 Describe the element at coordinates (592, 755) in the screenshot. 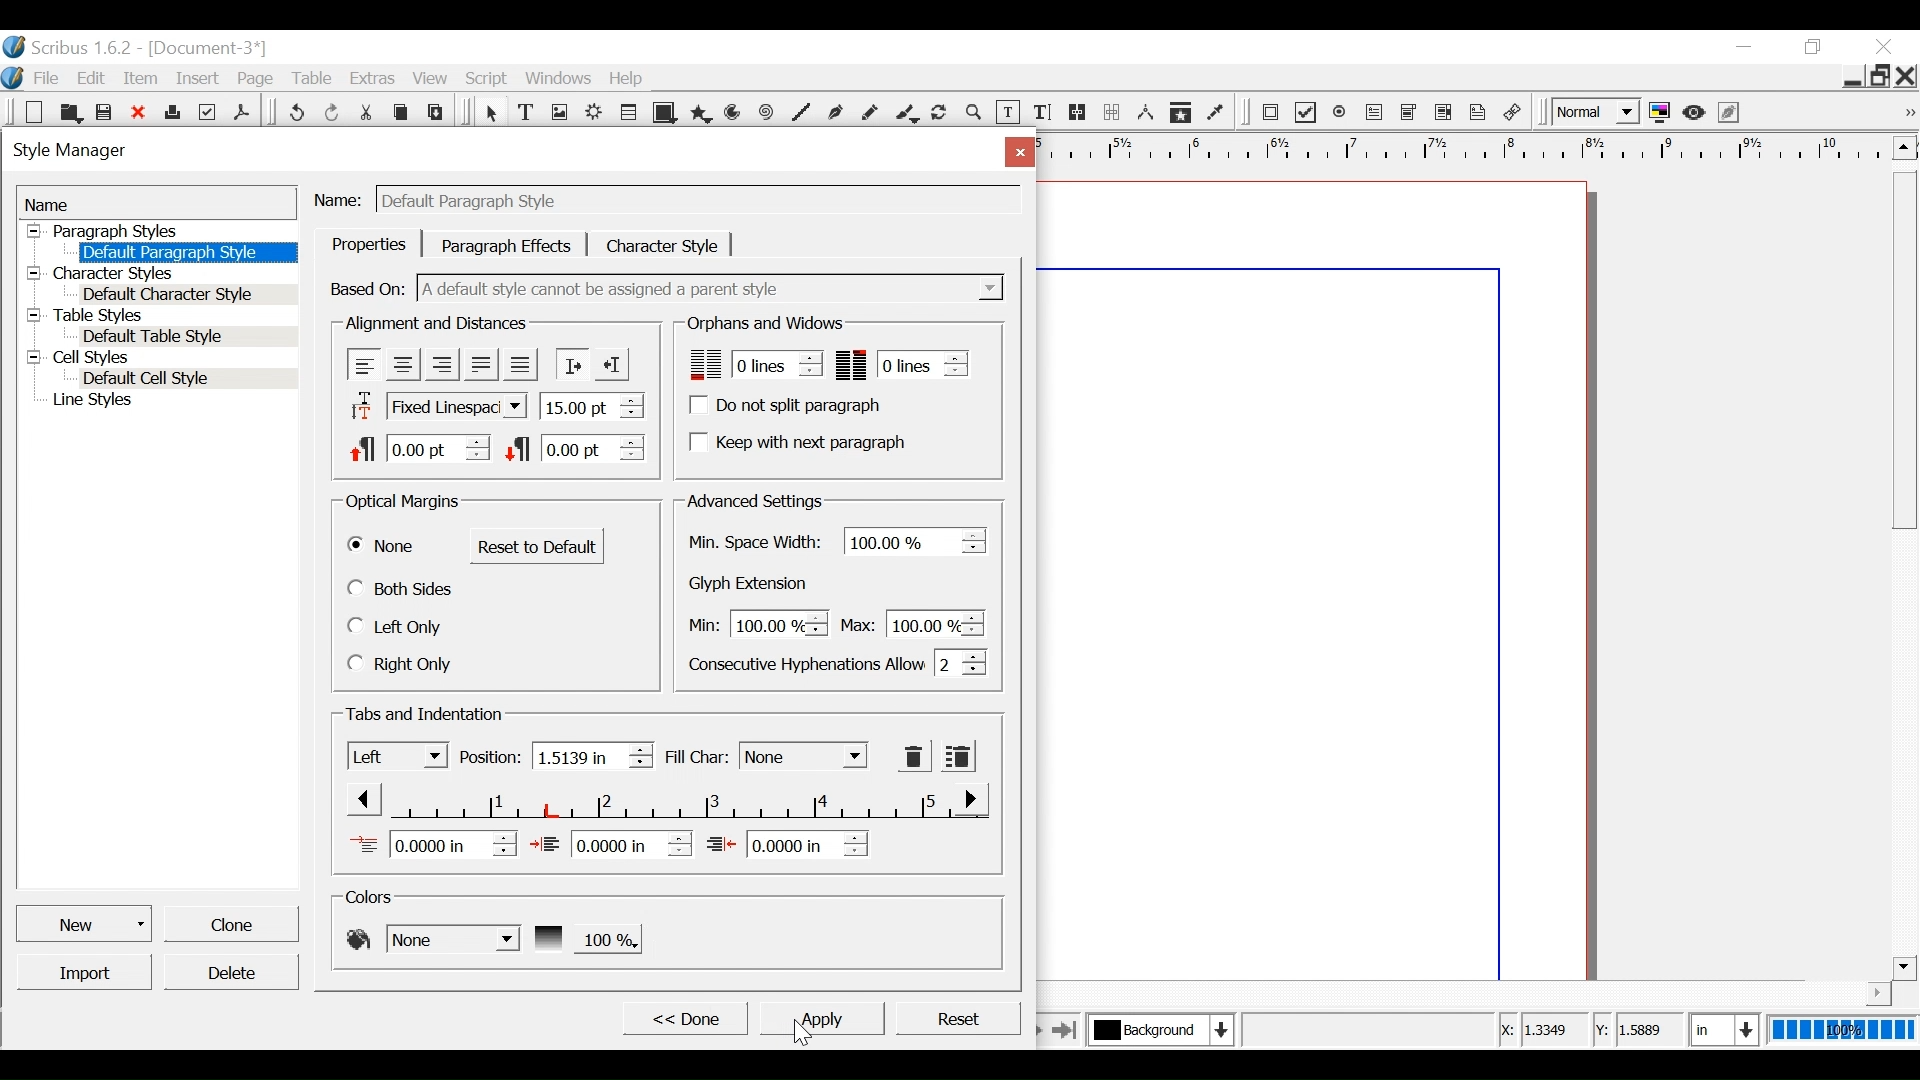

I see `Position of tab` at that location.